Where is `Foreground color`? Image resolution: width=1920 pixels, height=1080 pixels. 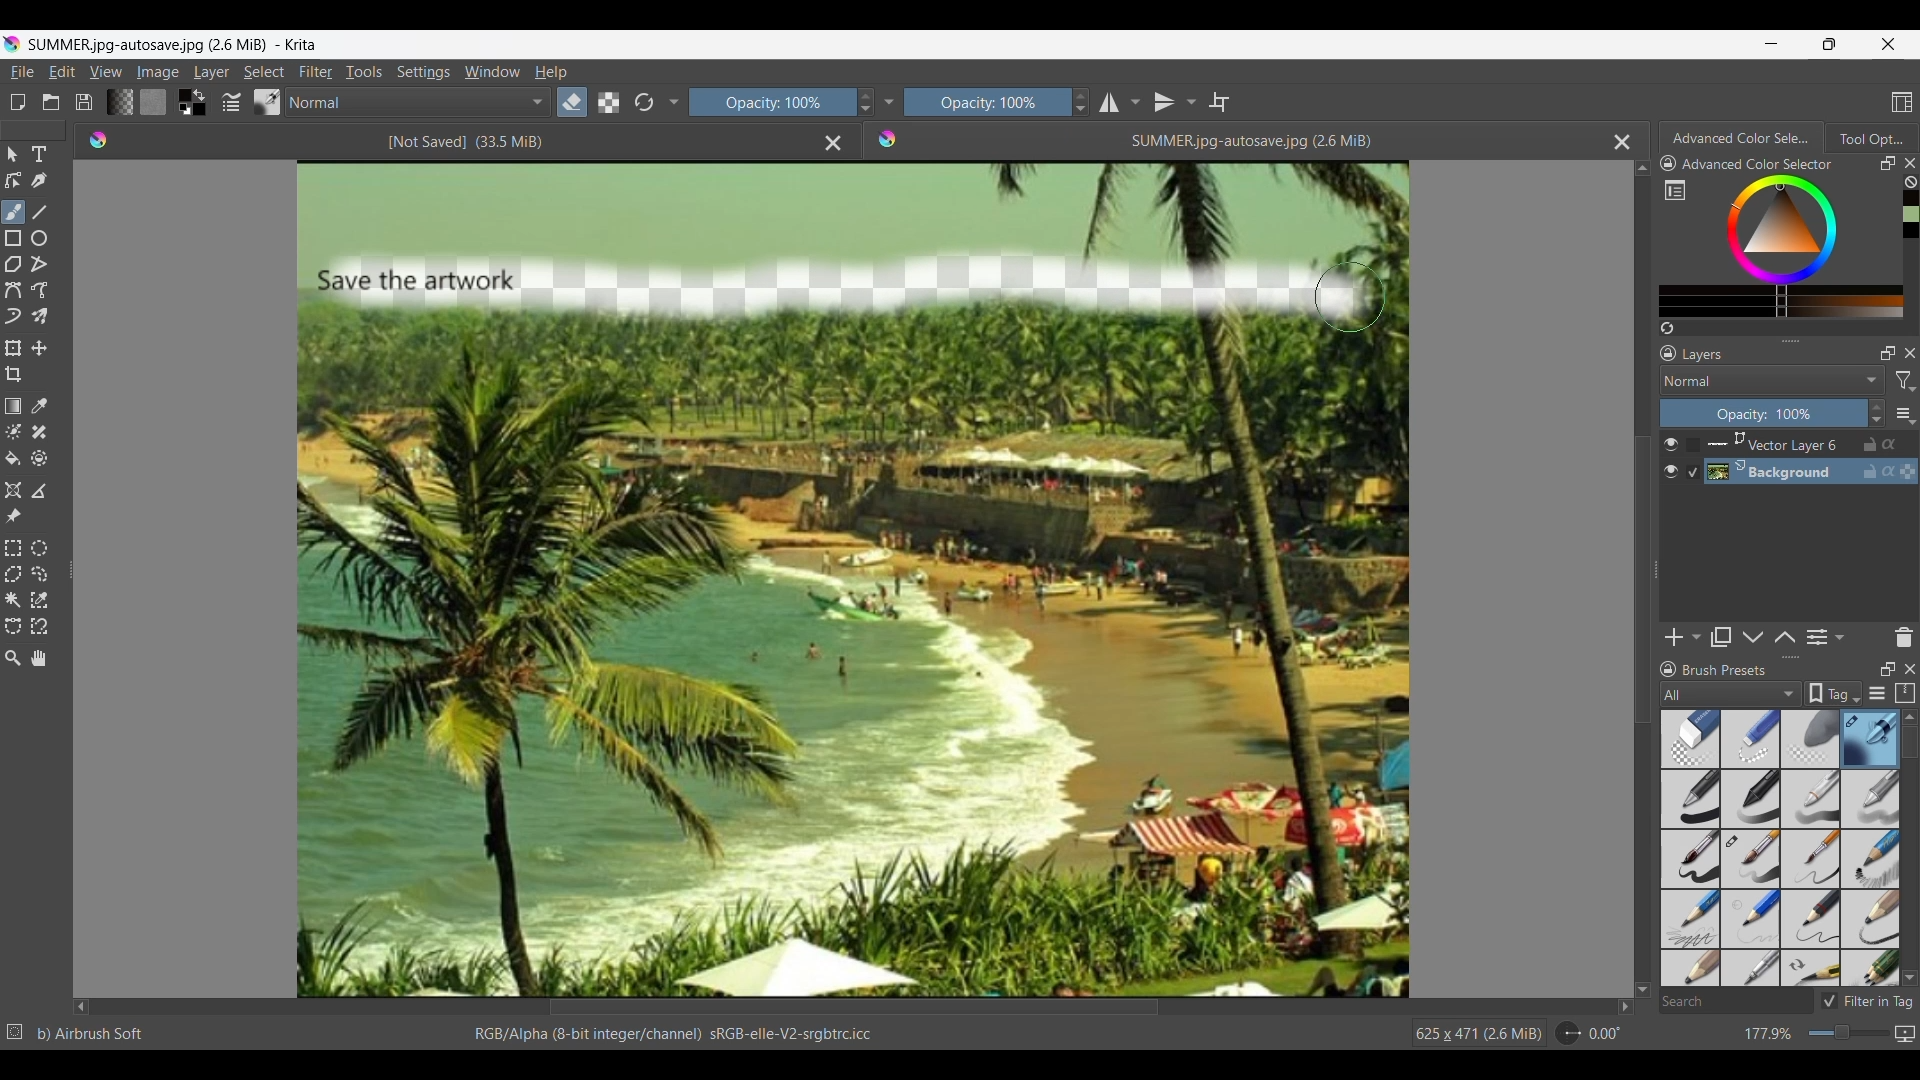 Foreground color is located at coordinates (181, 94).